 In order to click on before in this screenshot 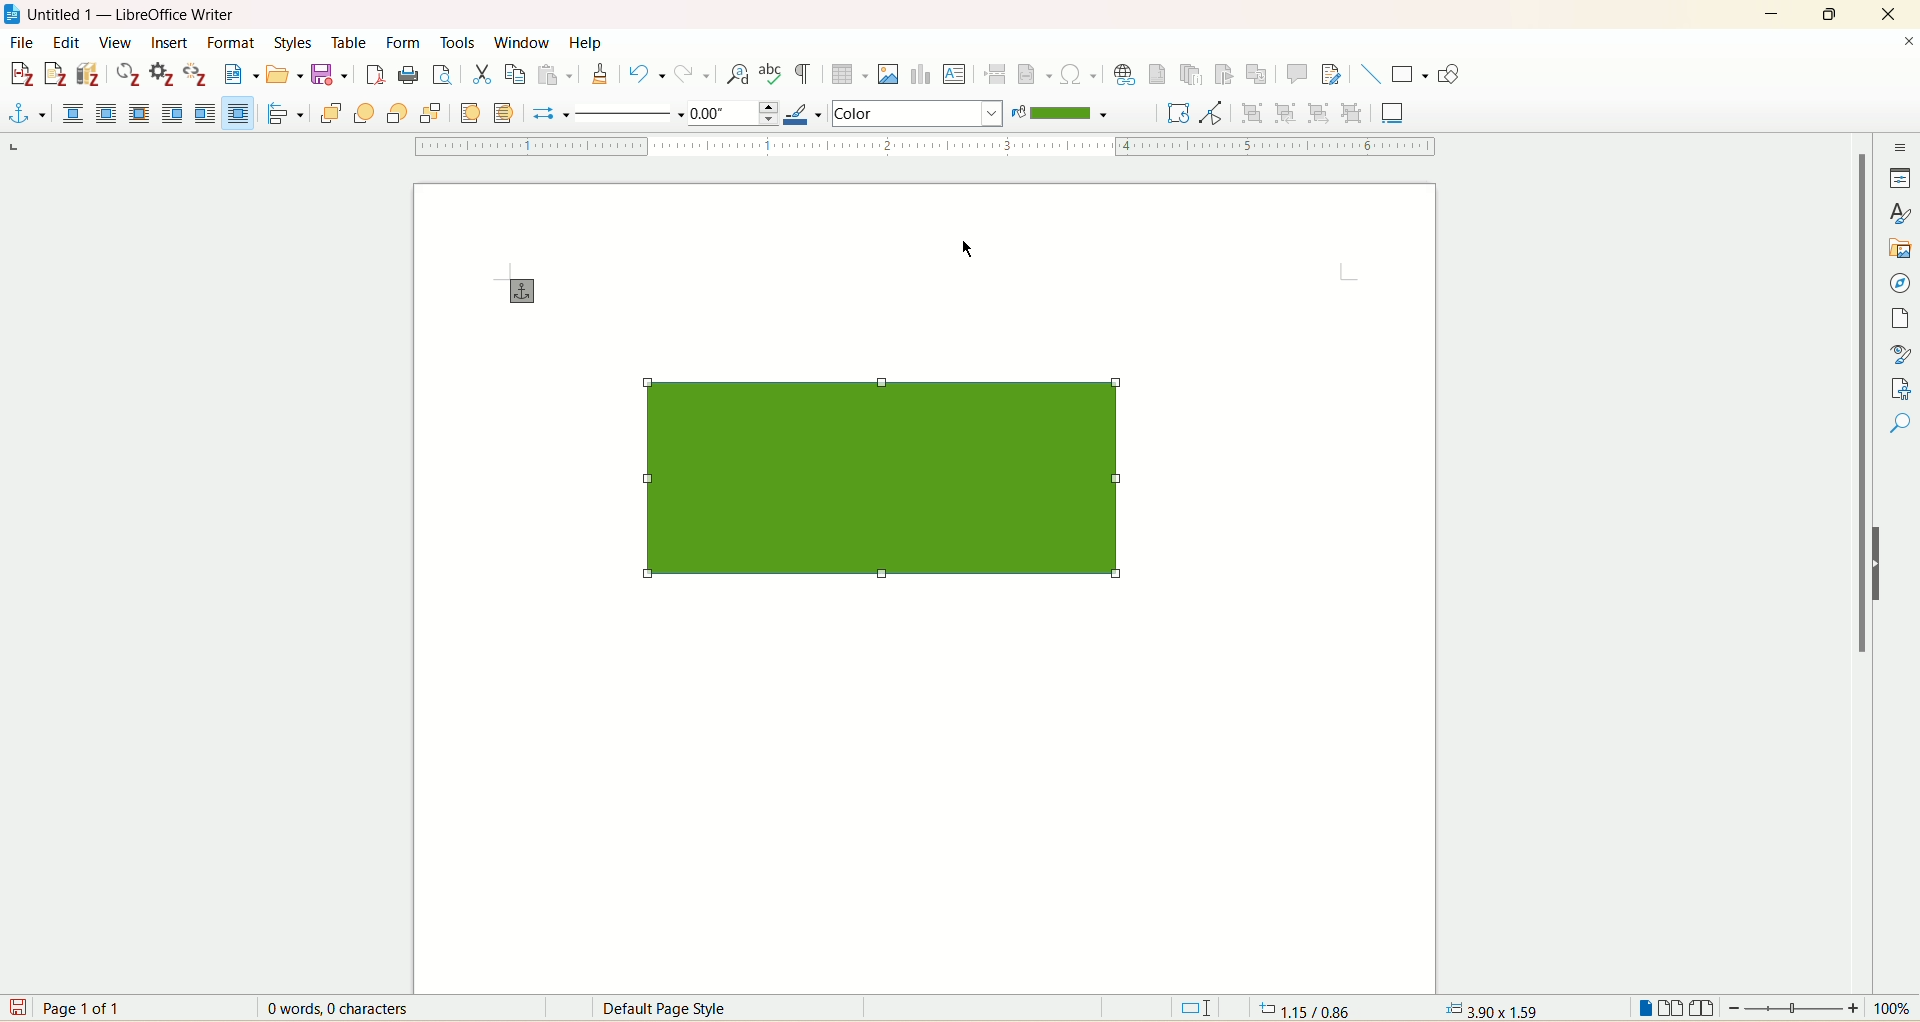, I will do `click(173, 113)`.